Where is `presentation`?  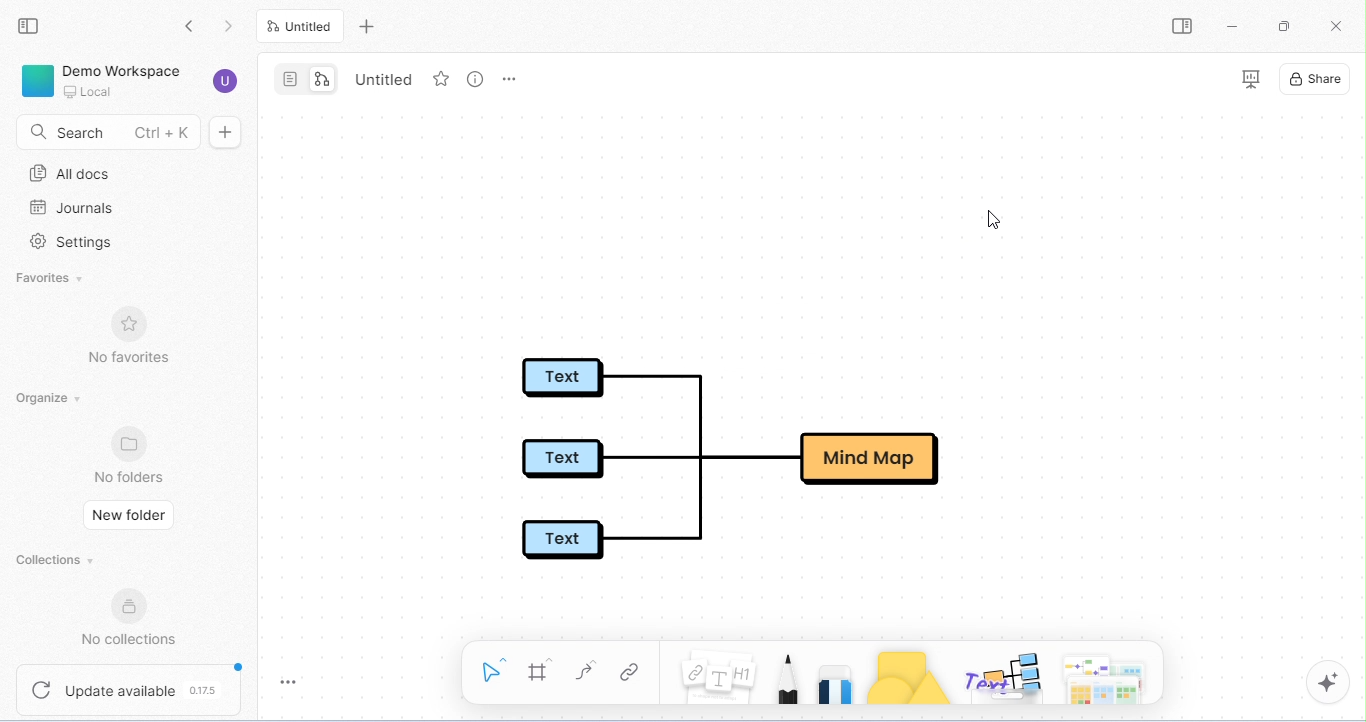 presentation is located at coordinates (1252, 80).